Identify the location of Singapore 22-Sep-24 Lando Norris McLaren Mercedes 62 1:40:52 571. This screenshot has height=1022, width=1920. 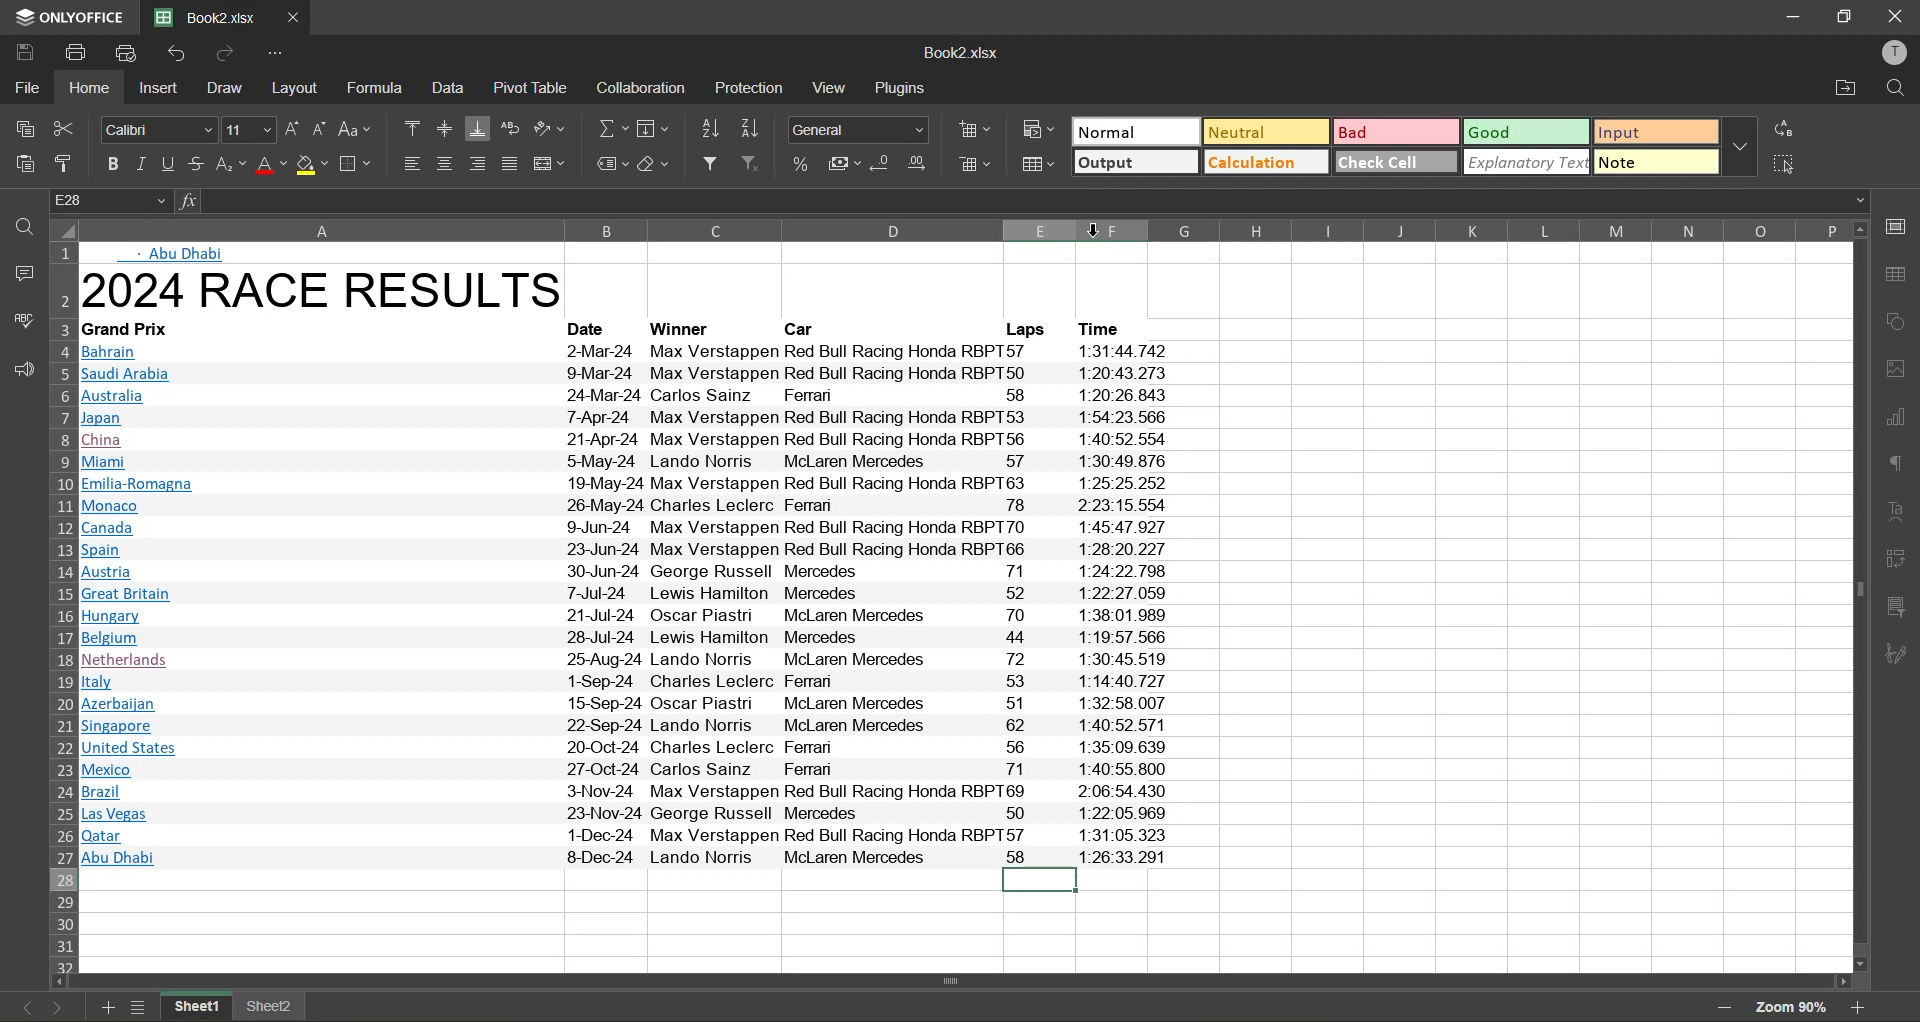
(636, 724).